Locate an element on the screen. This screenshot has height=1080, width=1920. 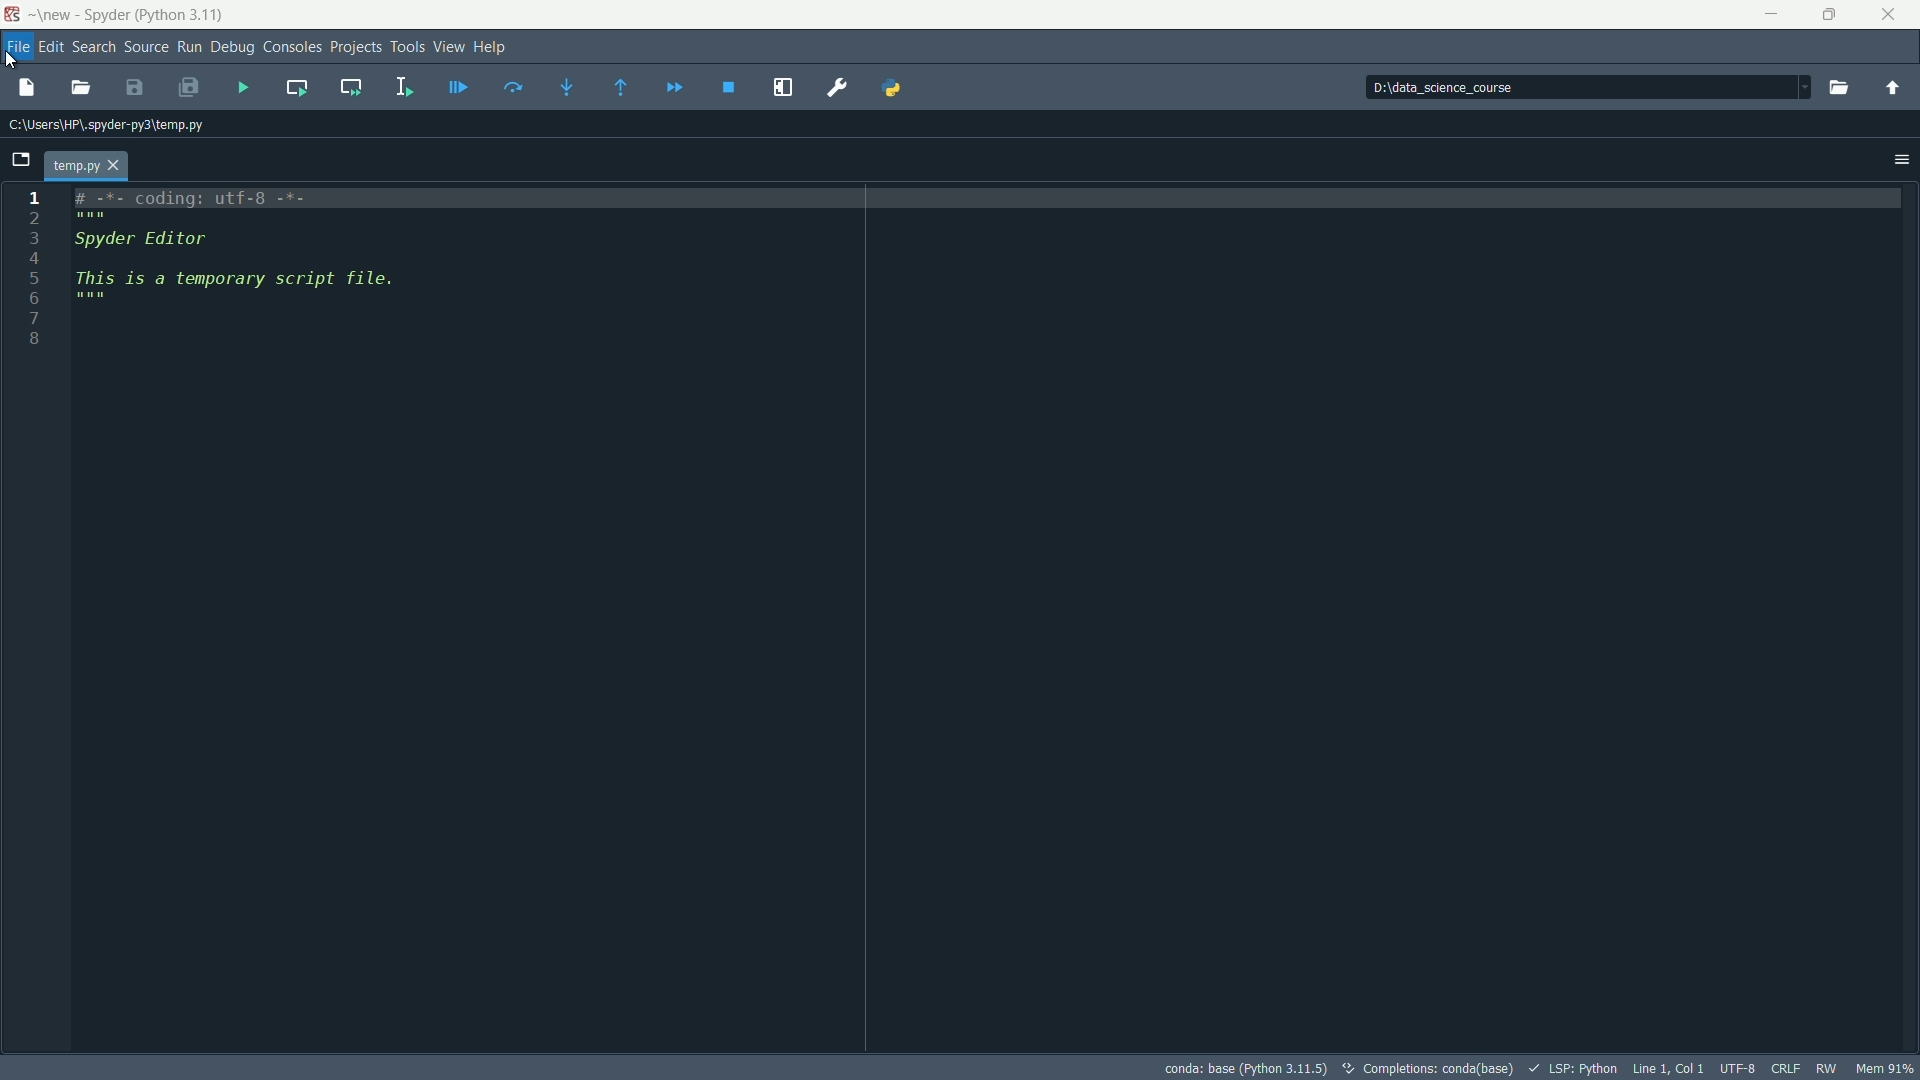
close is located at coordinates (1890, 15).